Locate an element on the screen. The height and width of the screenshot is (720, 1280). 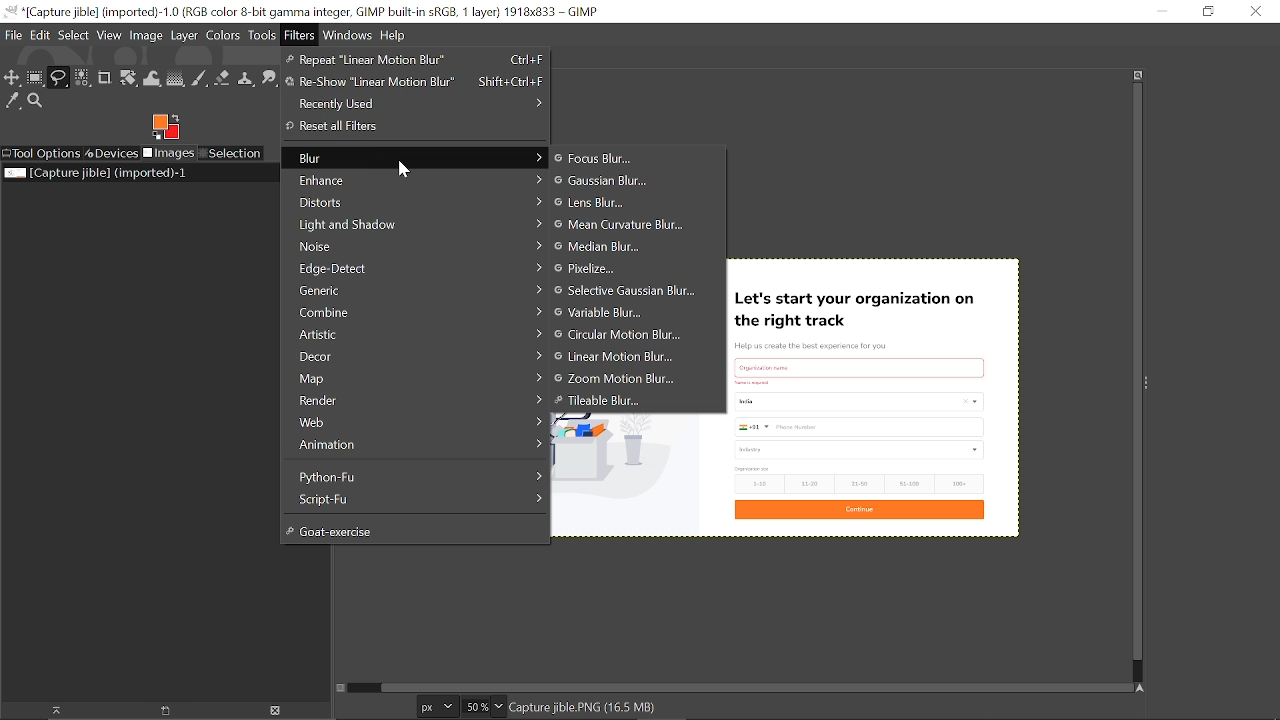
Mean curvature blur is located at coordinates (624, 226).